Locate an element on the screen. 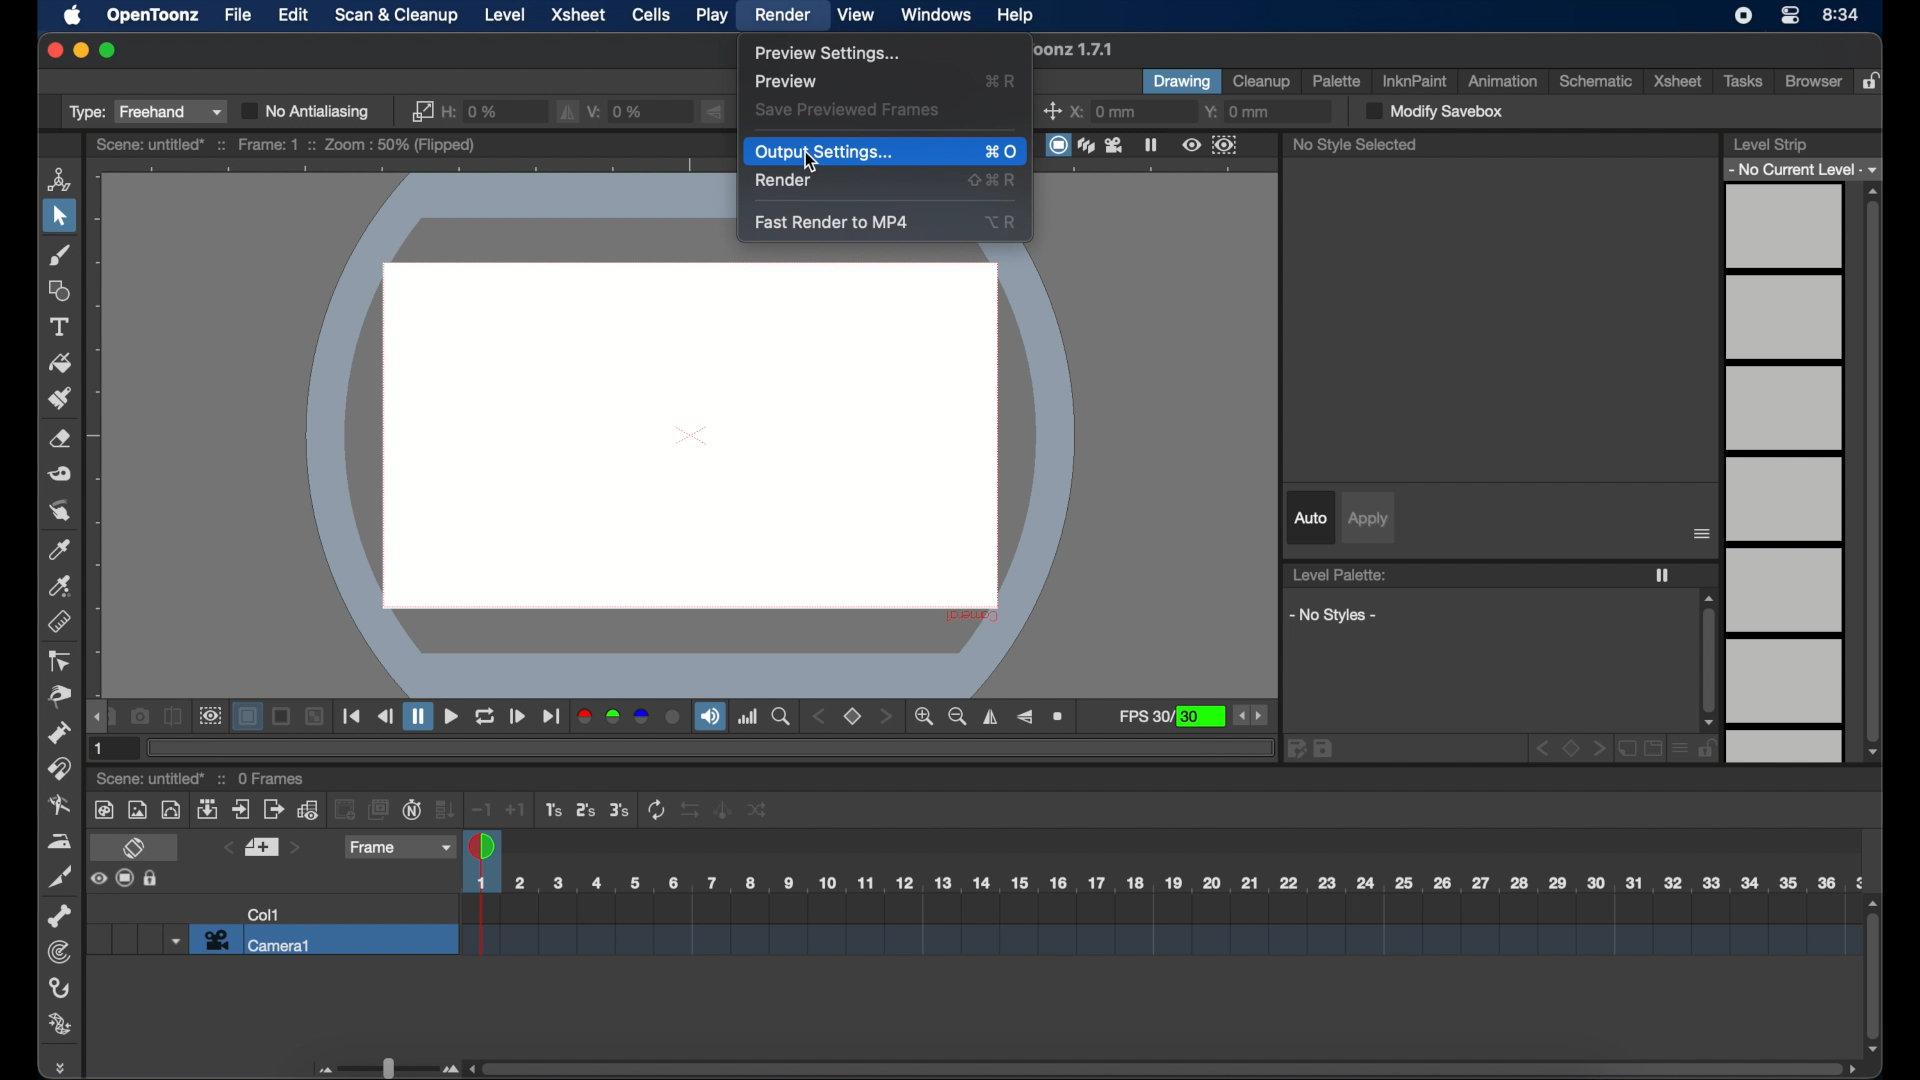  save previewed frames is located at coordinates (846, 110).